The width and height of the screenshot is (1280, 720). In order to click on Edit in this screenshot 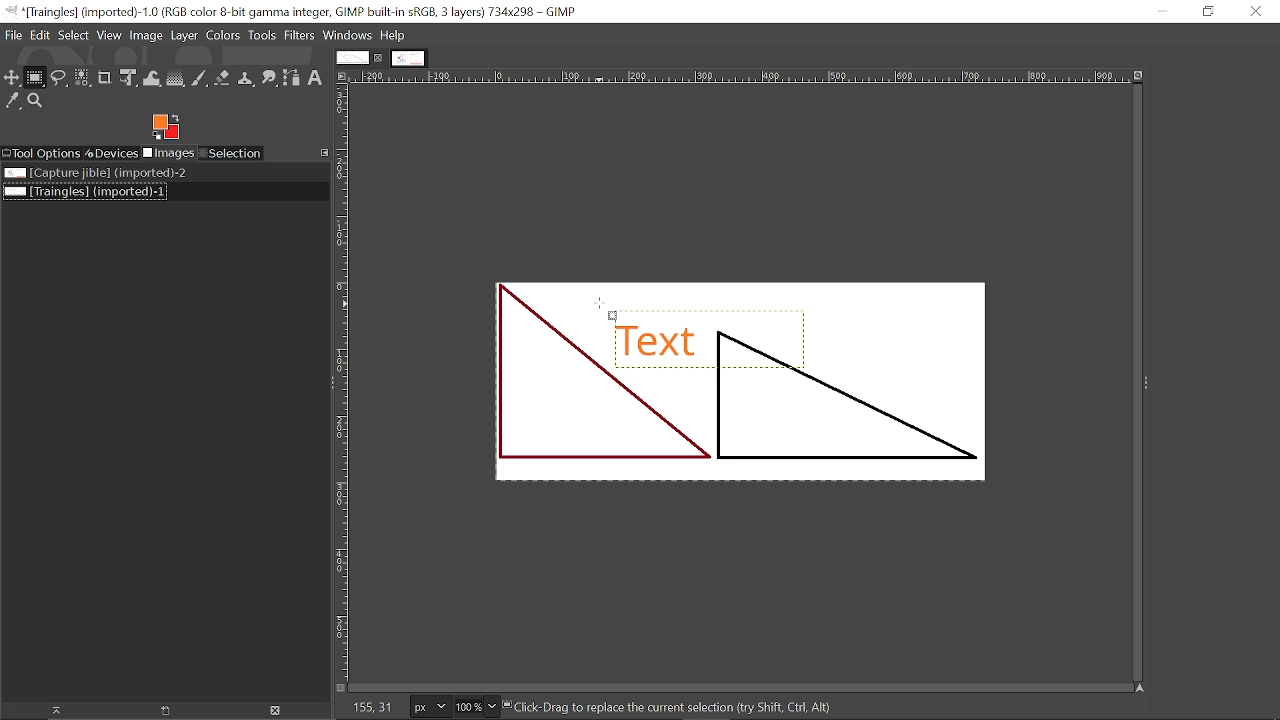, I will do `click(40, 35)`.